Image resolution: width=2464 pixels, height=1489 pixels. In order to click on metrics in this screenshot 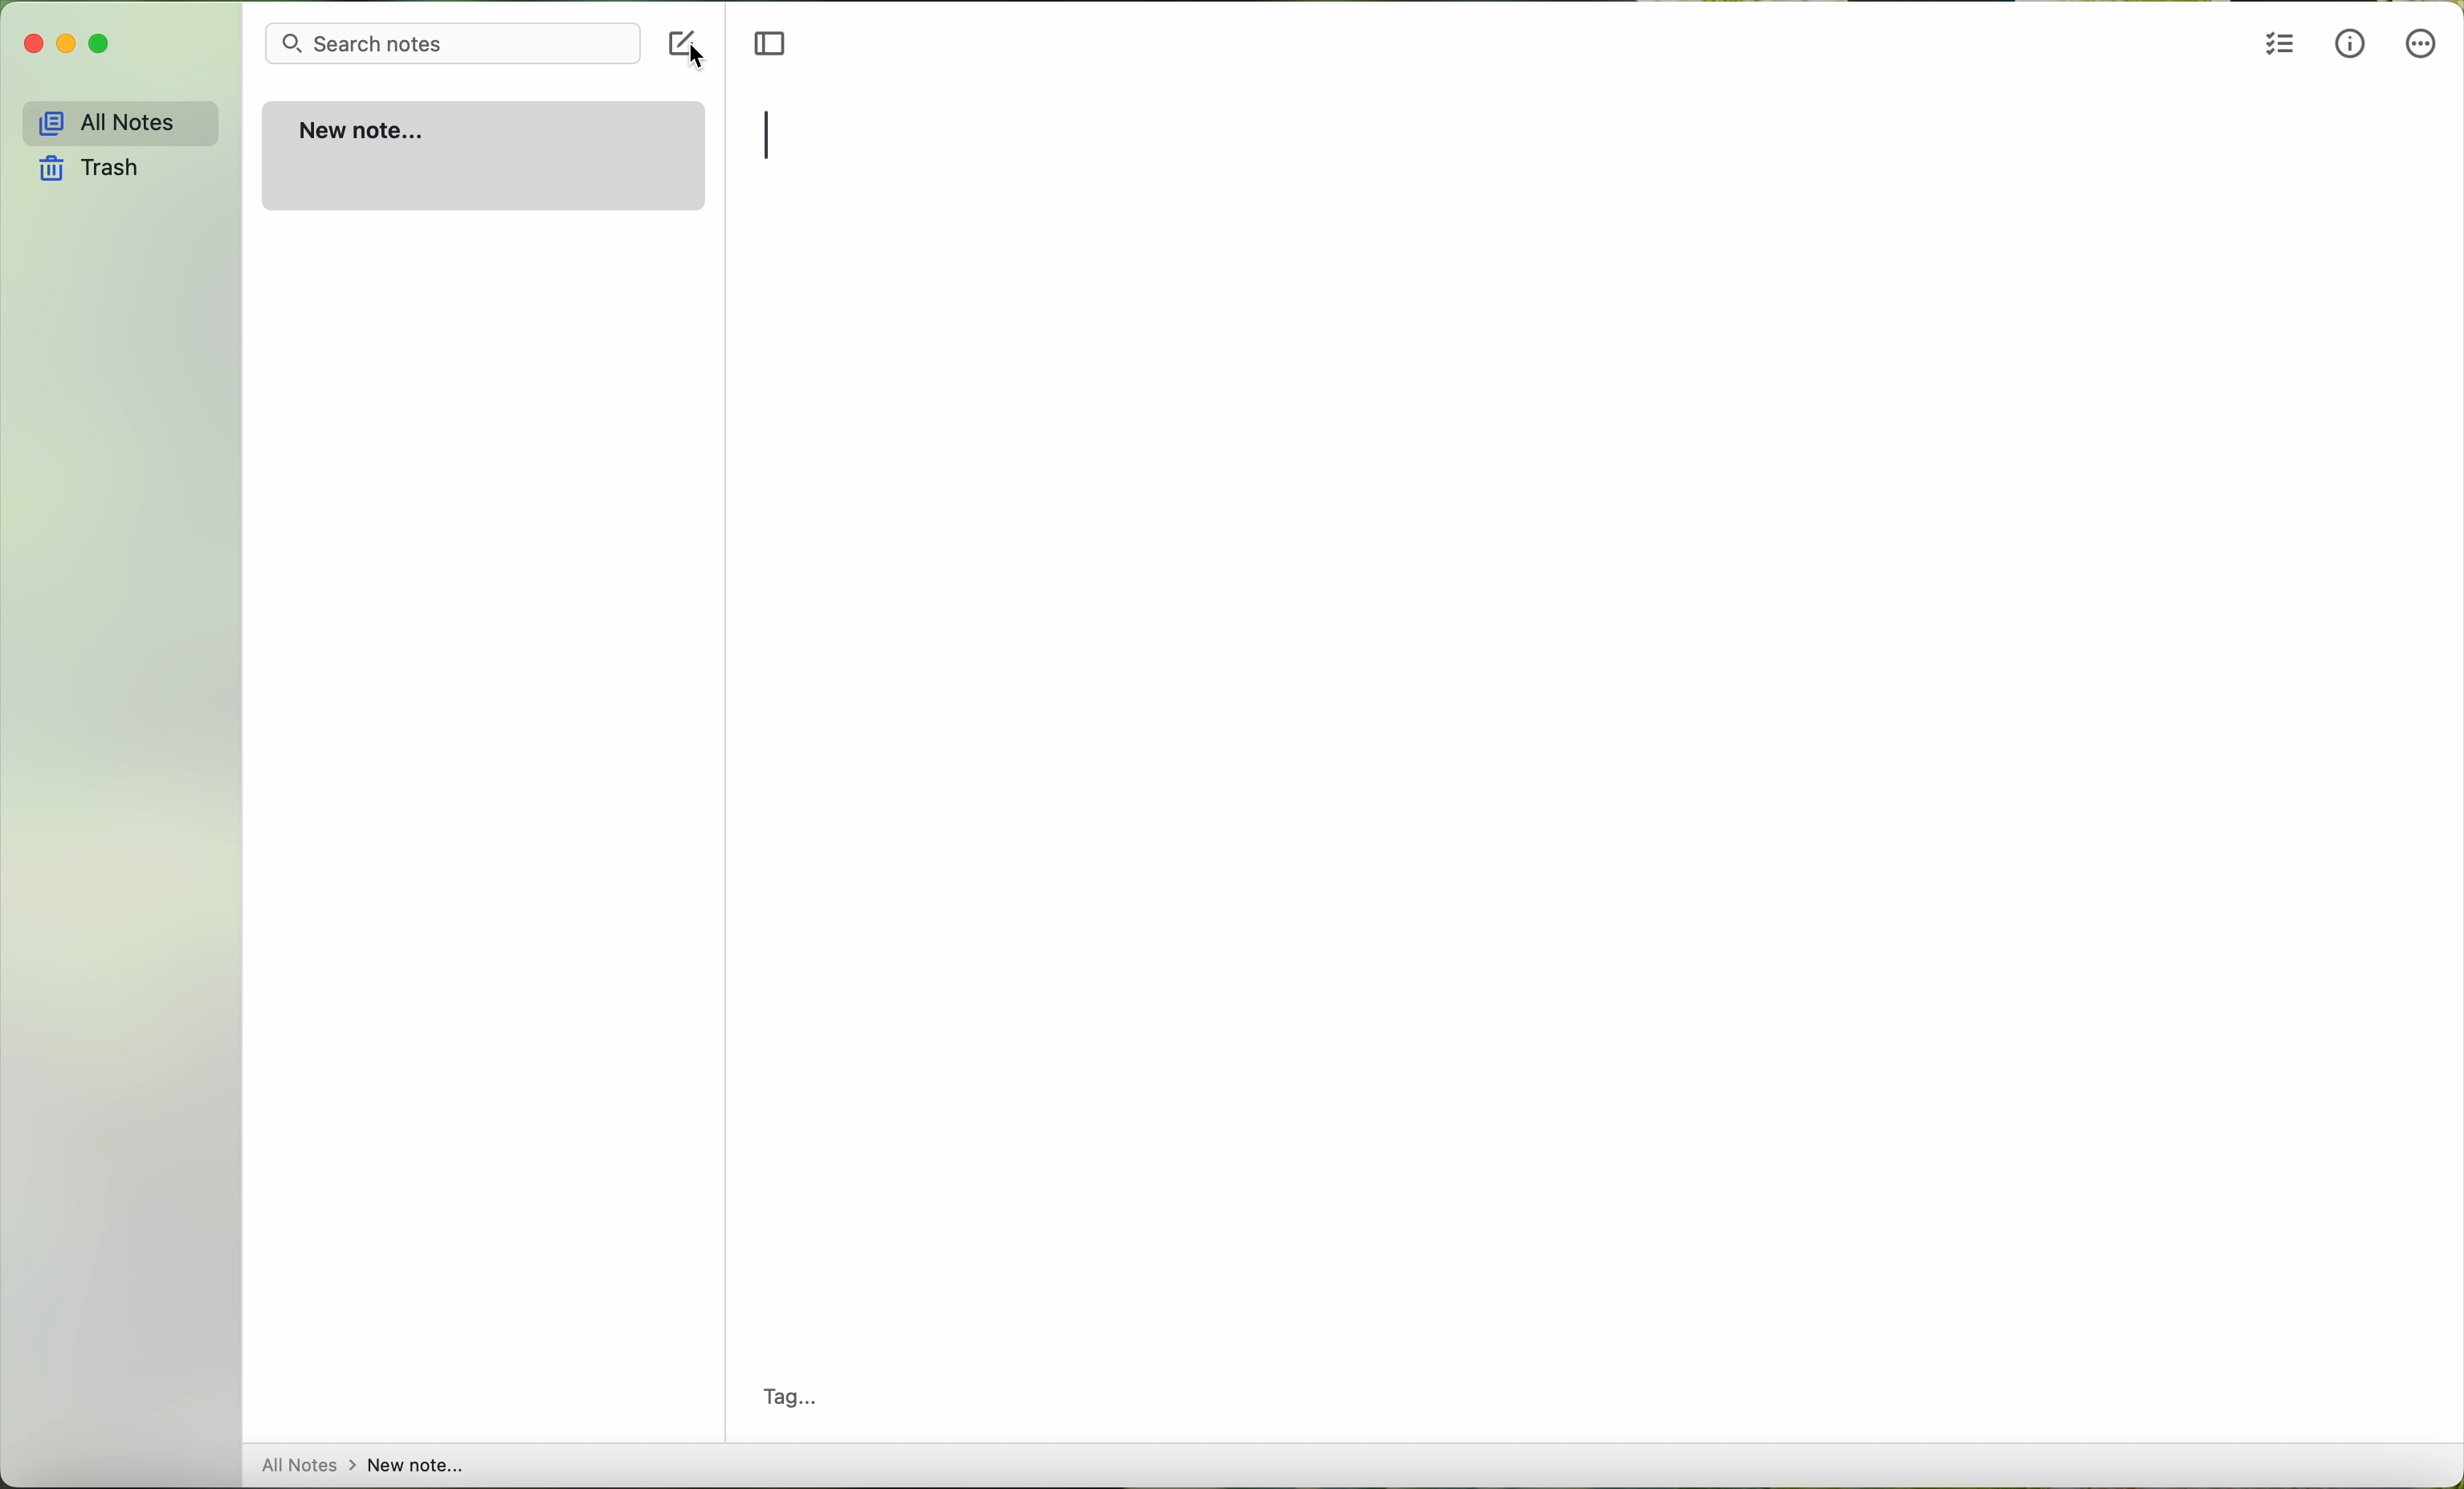, I will do `click(2351, 46)`.